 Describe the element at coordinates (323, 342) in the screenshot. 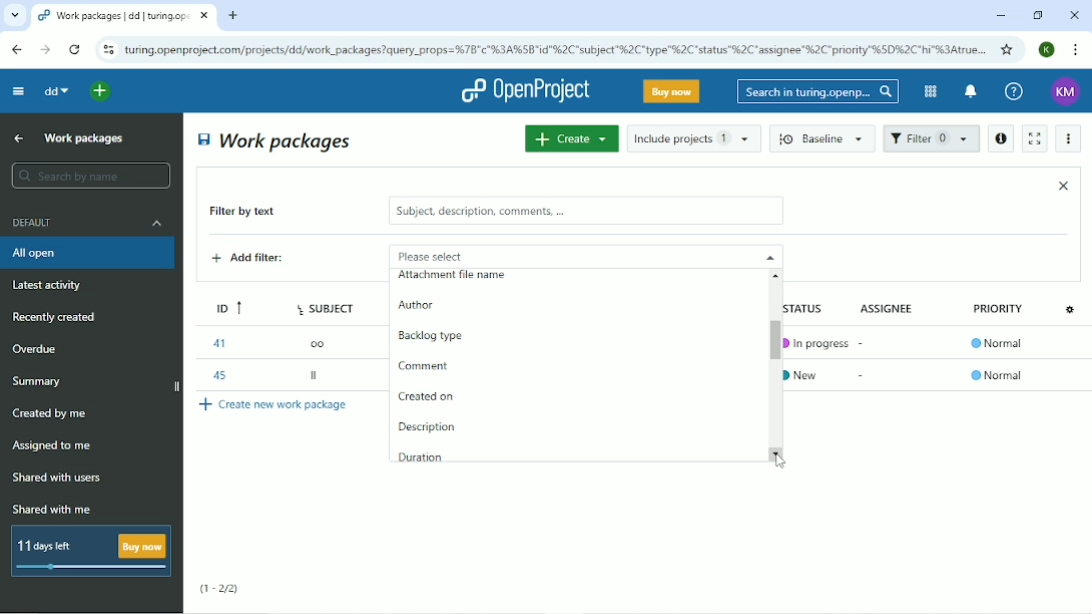

I see `oo` at that location.